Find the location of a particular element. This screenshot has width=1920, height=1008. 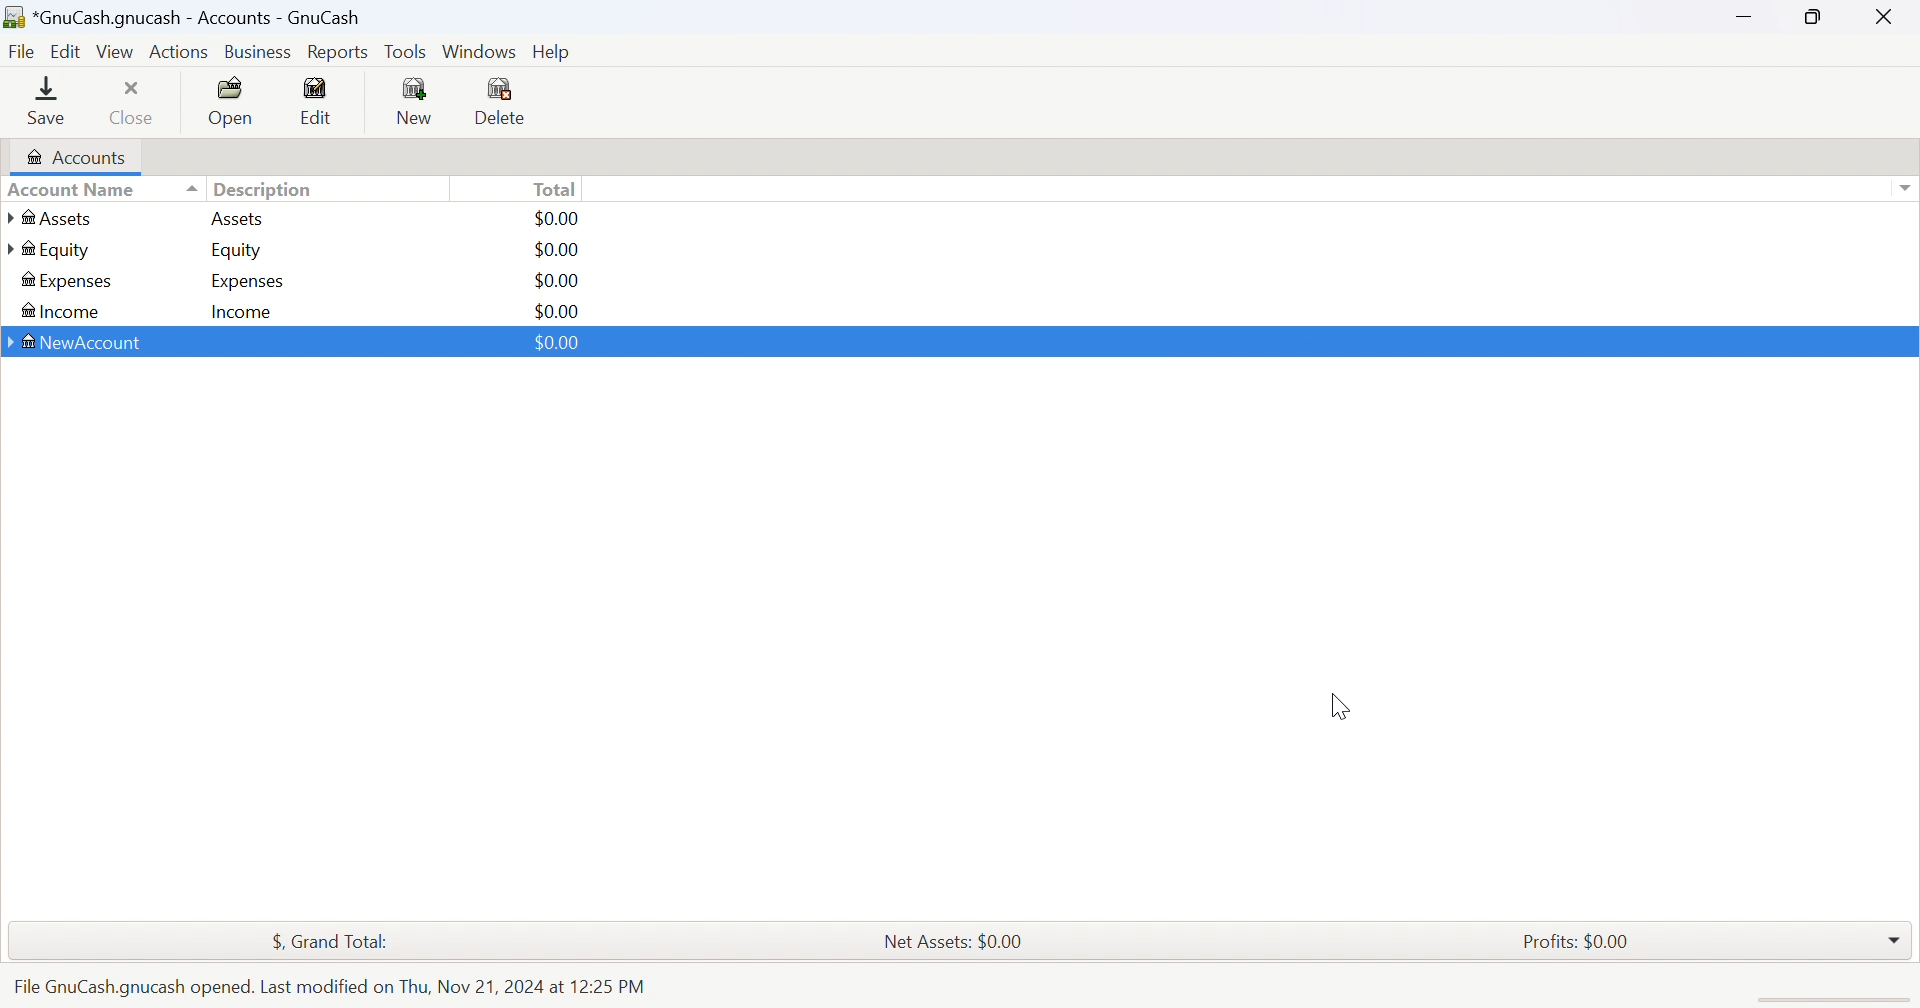

Total is located at coordinates (557, 188).